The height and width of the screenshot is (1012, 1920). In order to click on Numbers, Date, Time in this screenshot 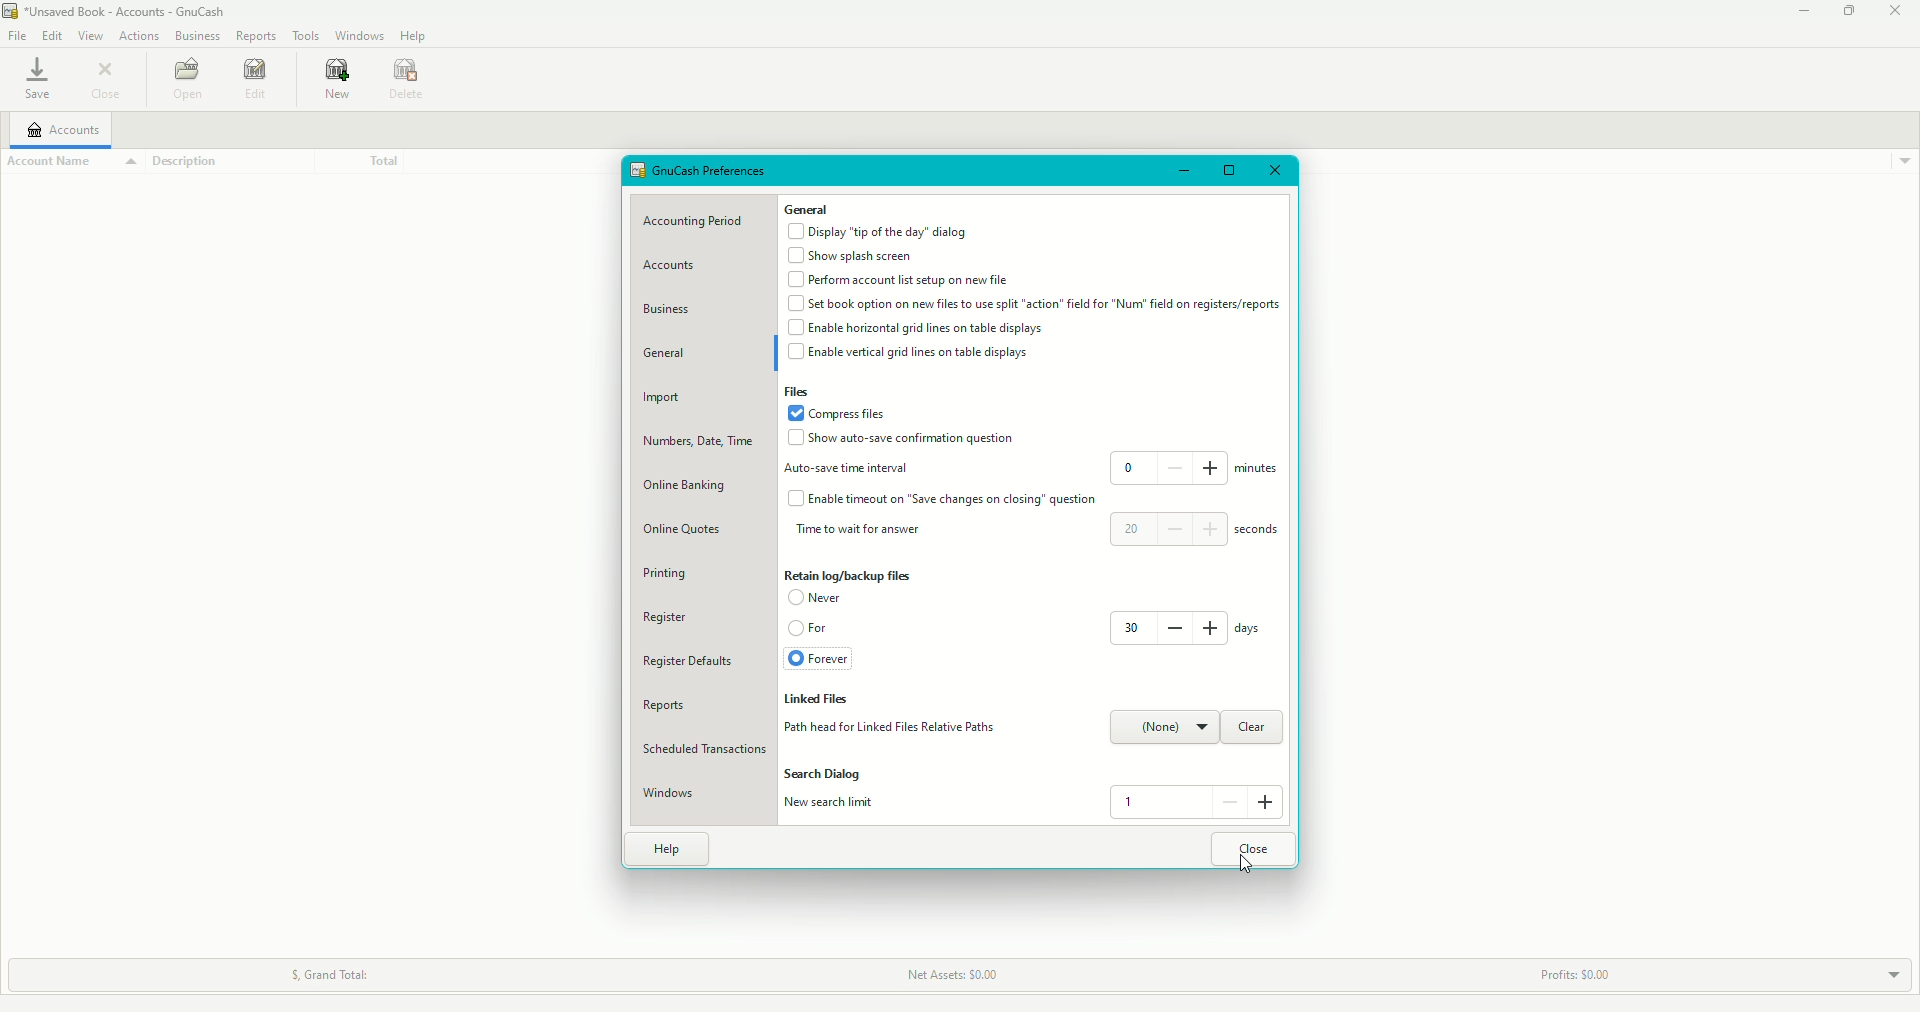, I will do `click(702, 444)`.